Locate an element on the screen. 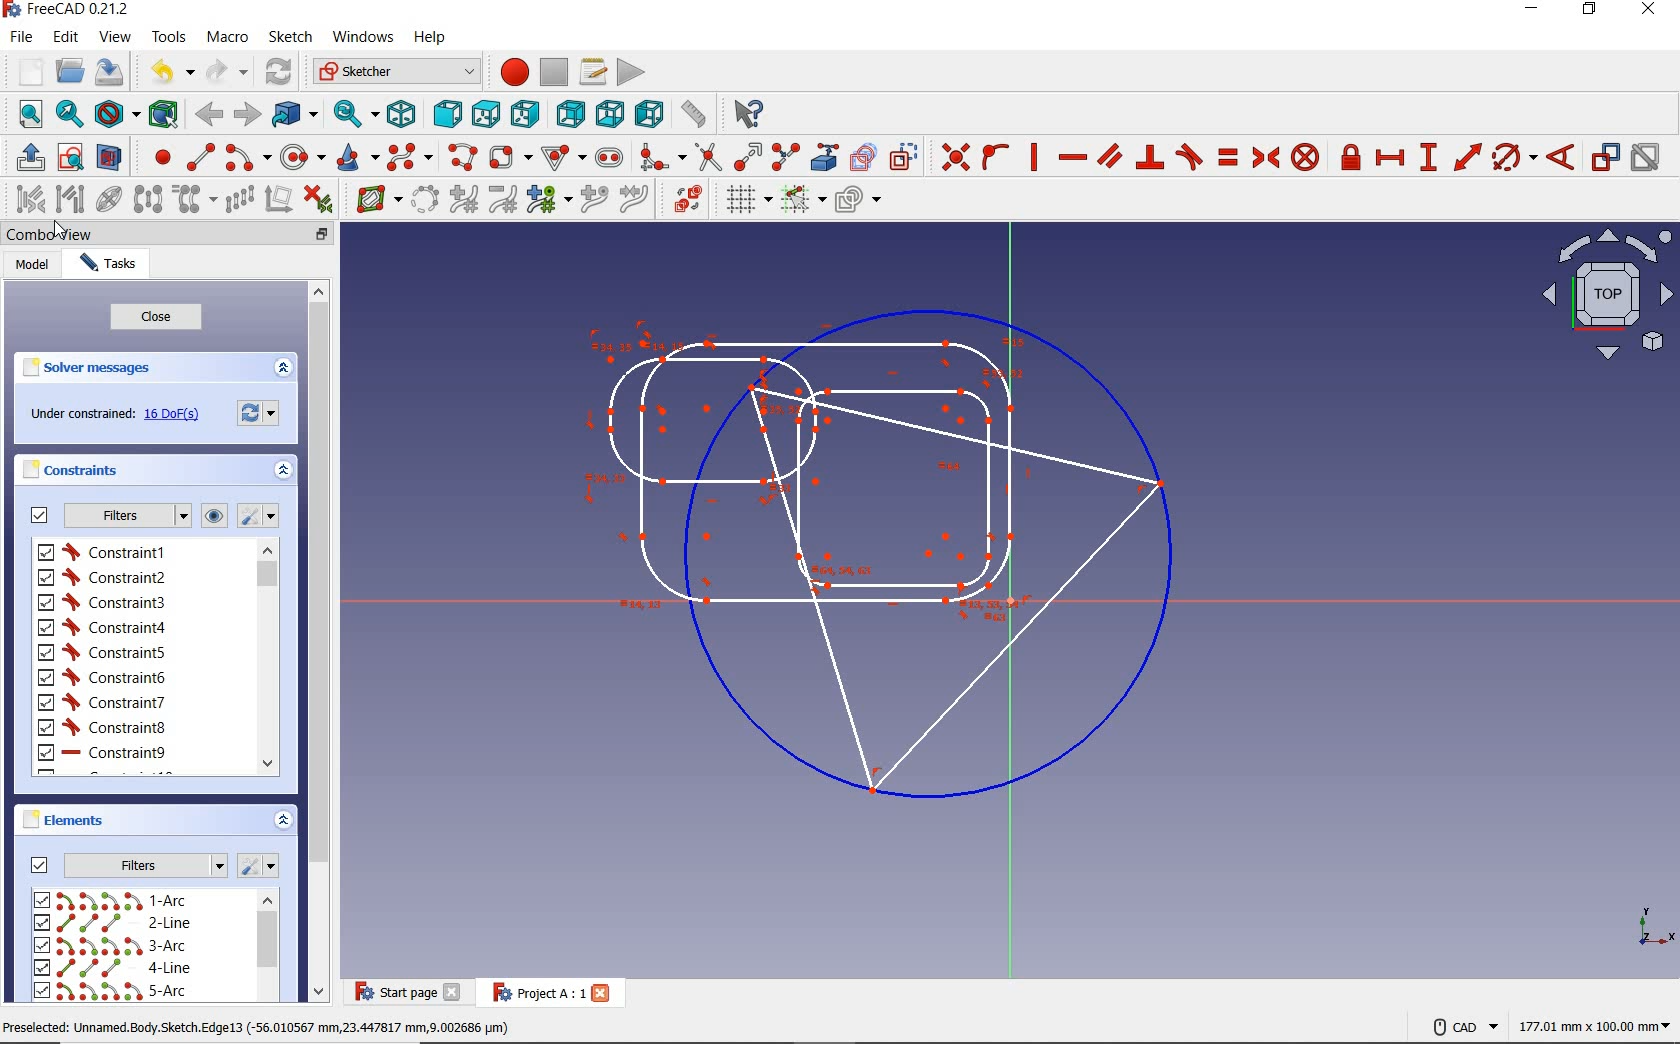  go to linked object is located at coordinates (294, 116).